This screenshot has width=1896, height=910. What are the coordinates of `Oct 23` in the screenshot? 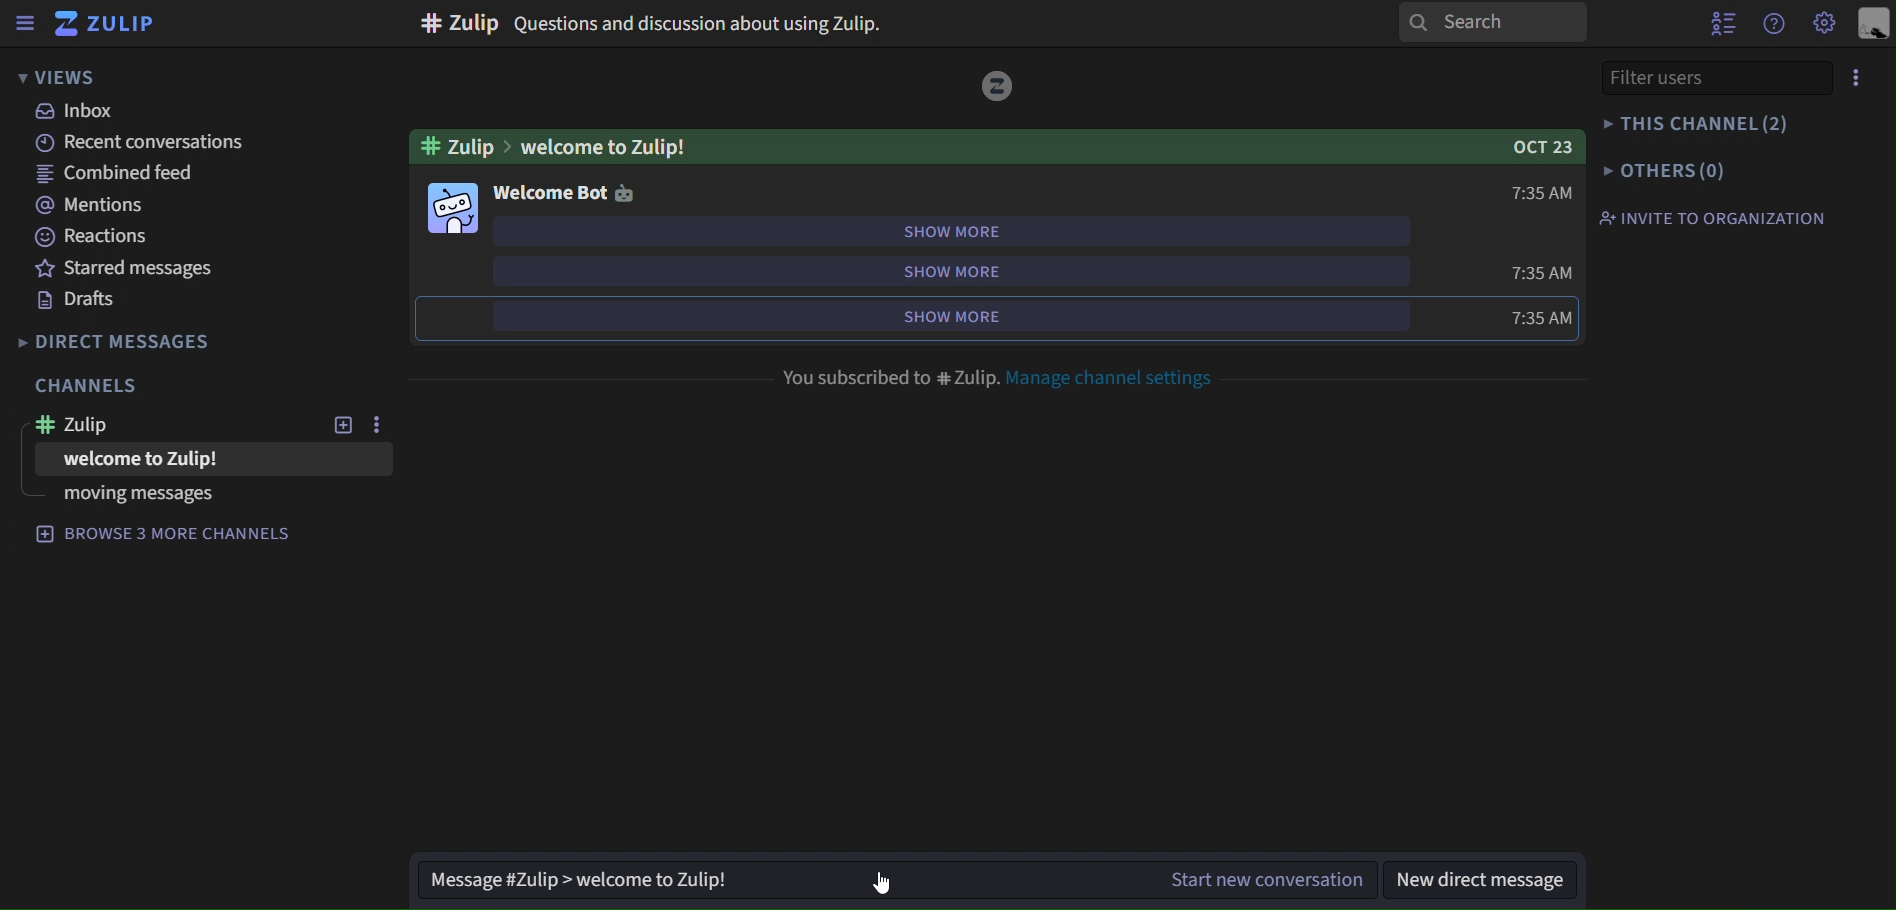 It's located at (1542, 146).